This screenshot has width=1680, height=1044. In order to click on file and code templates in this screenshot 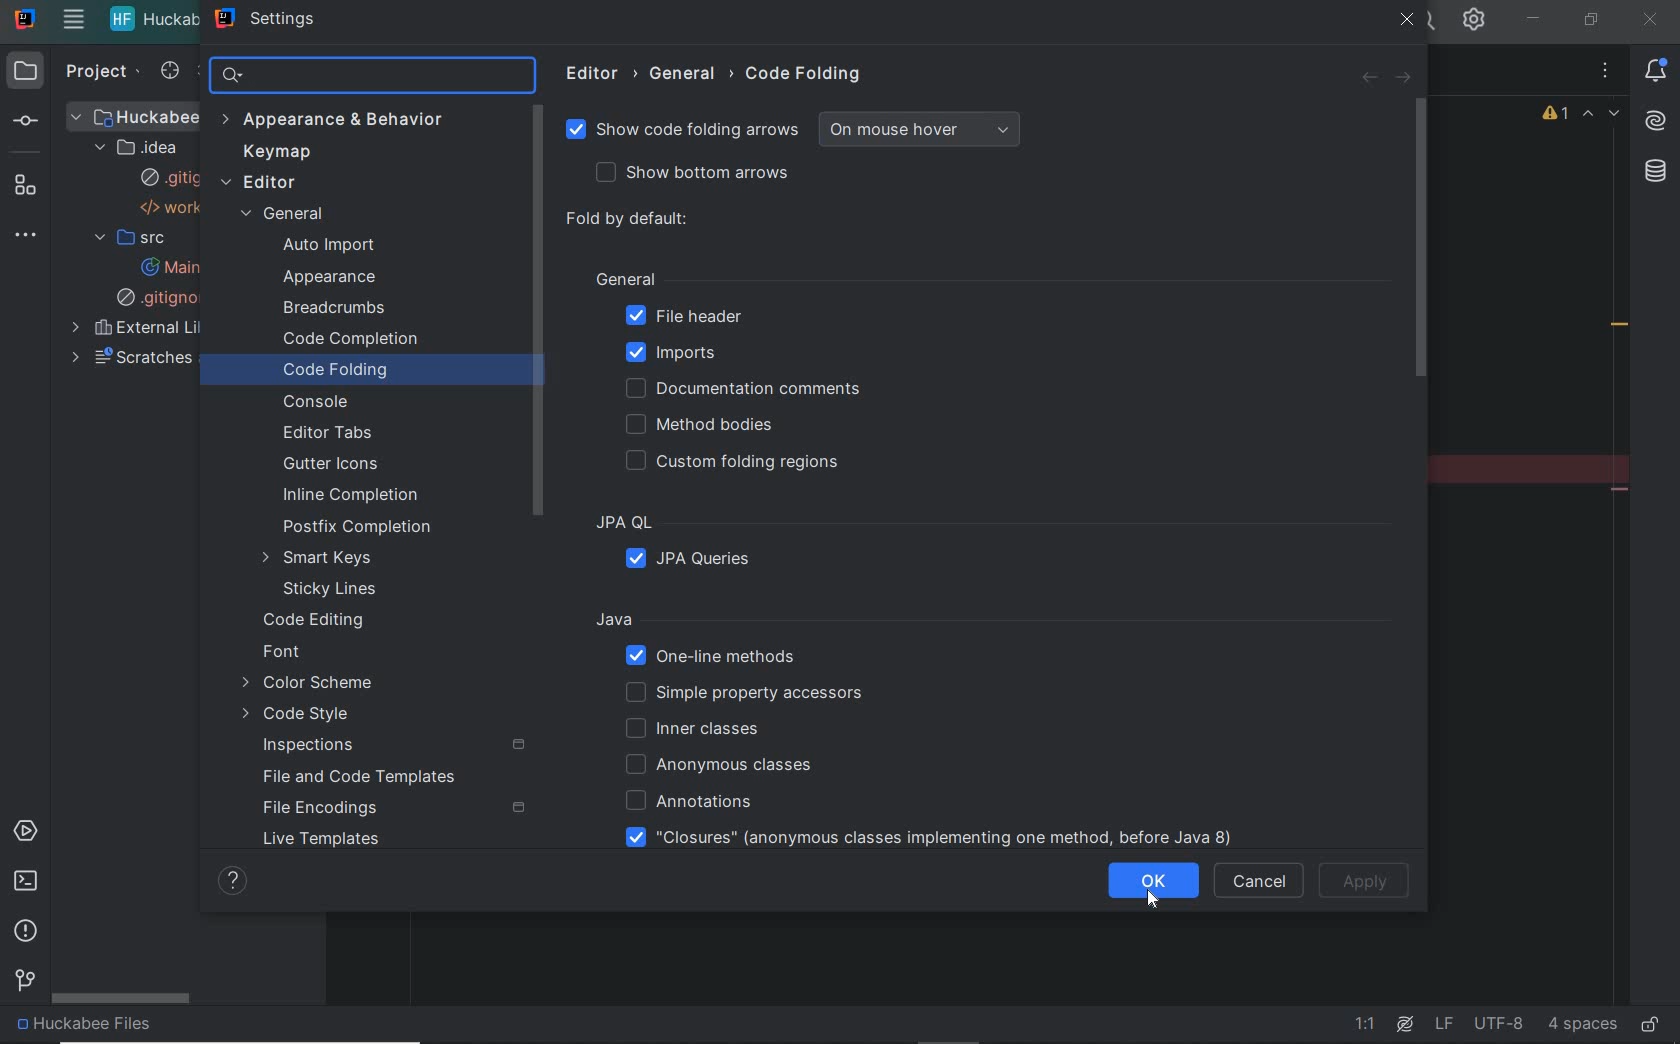, I will do `click(359, 776)`.